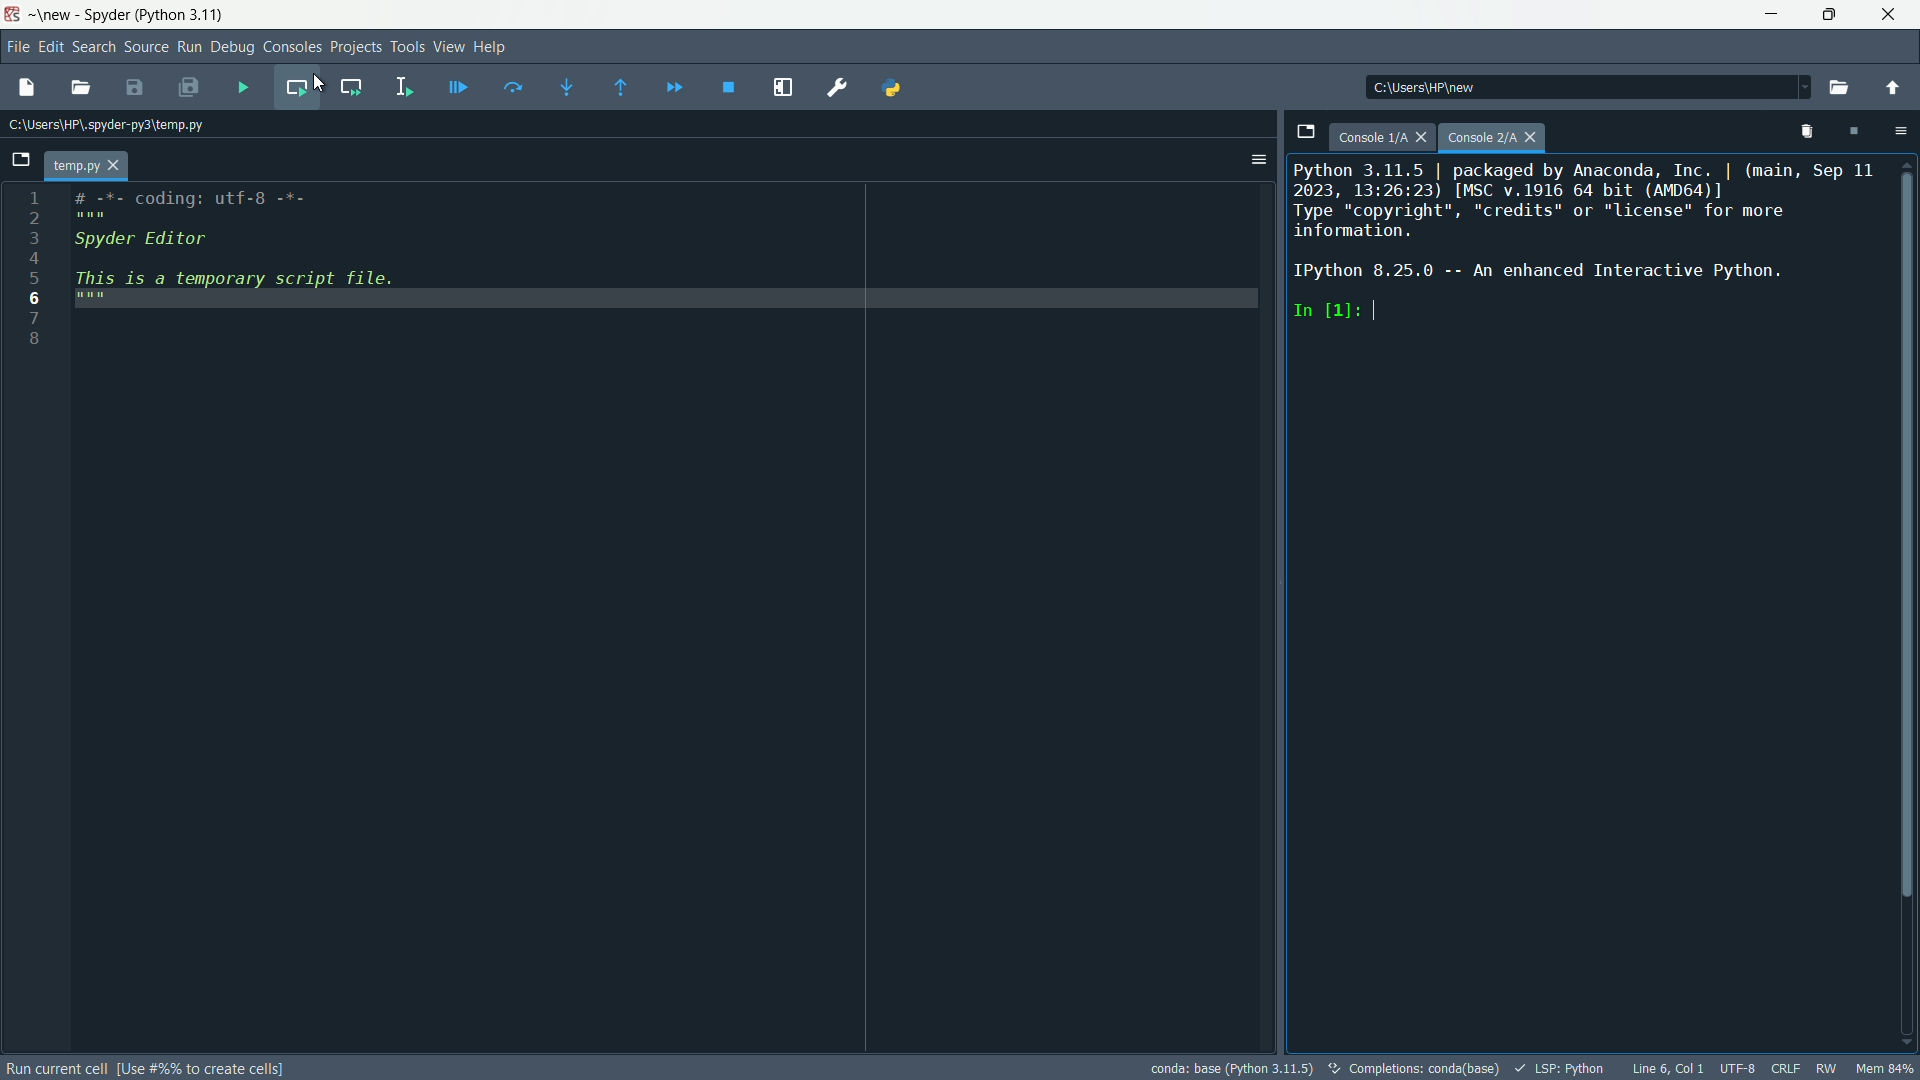  Describe the element at coordinates (518, 89) in the screenshot. I see `execute current line` at that location.